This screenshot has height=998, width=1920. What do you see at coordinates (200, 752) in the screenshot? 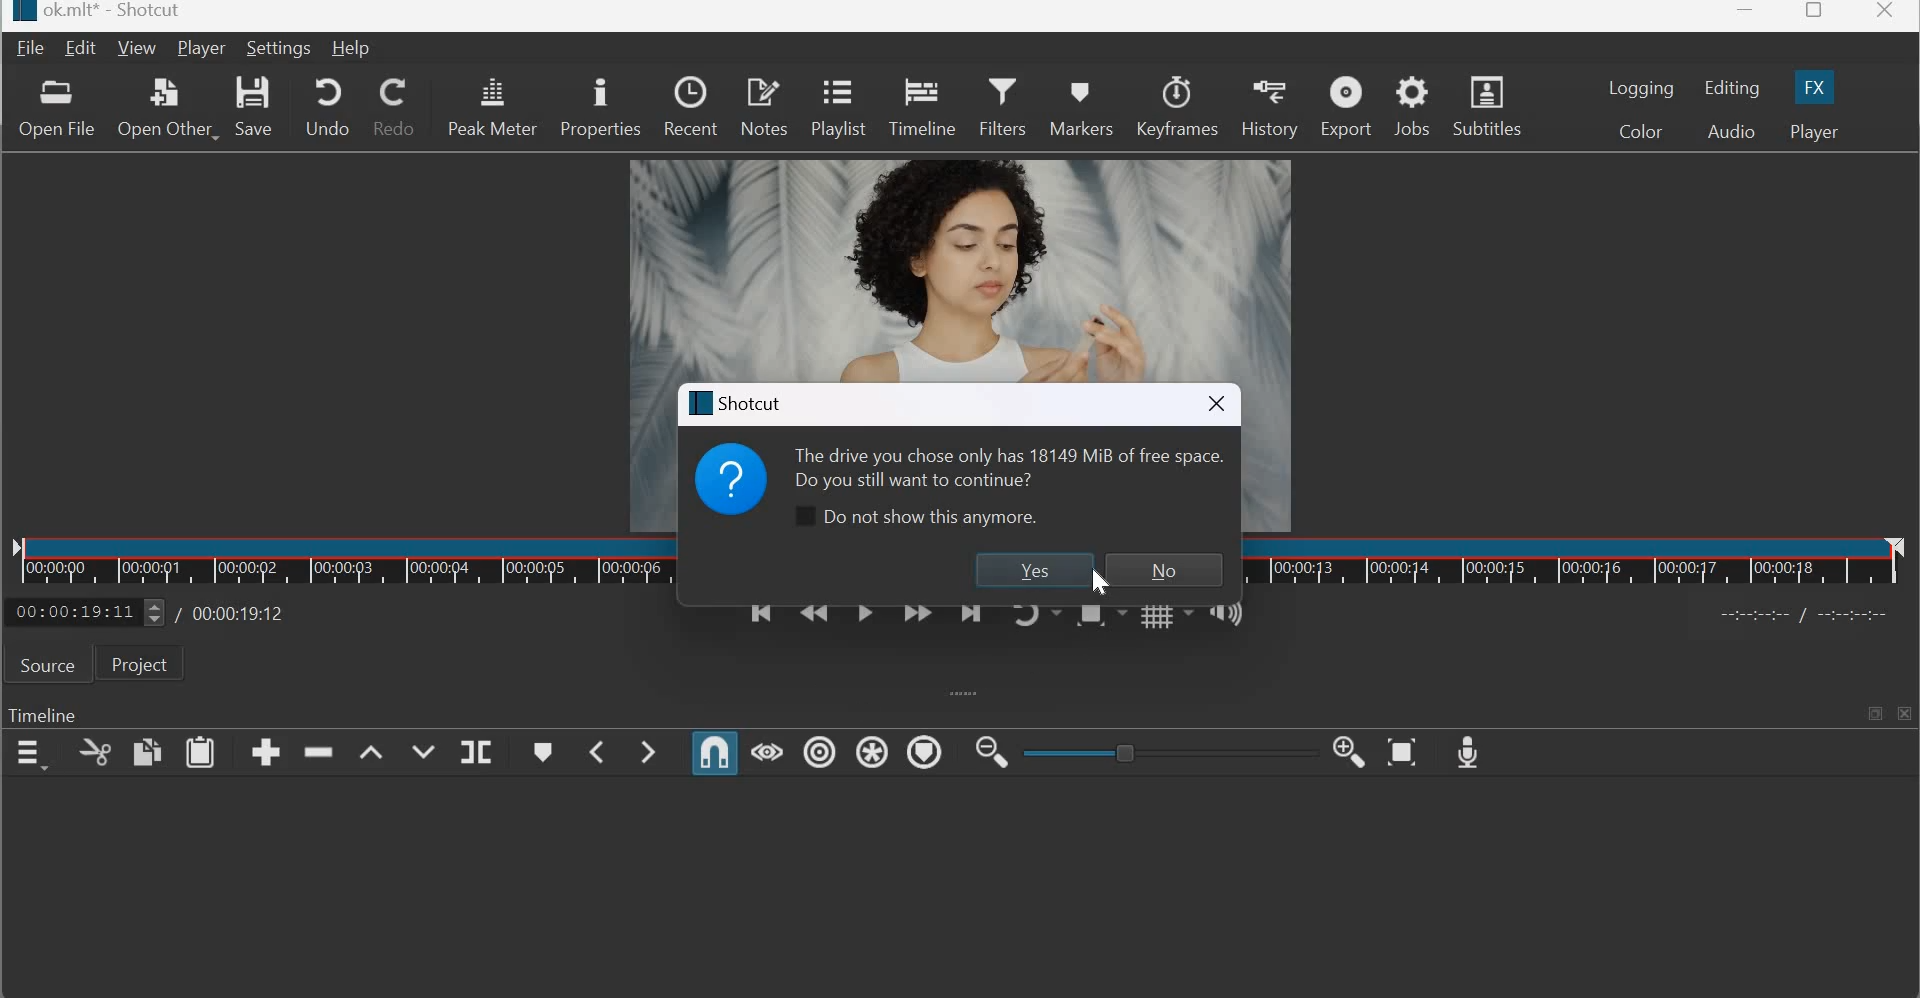
I see `paste` at bounding box center [200, 752].